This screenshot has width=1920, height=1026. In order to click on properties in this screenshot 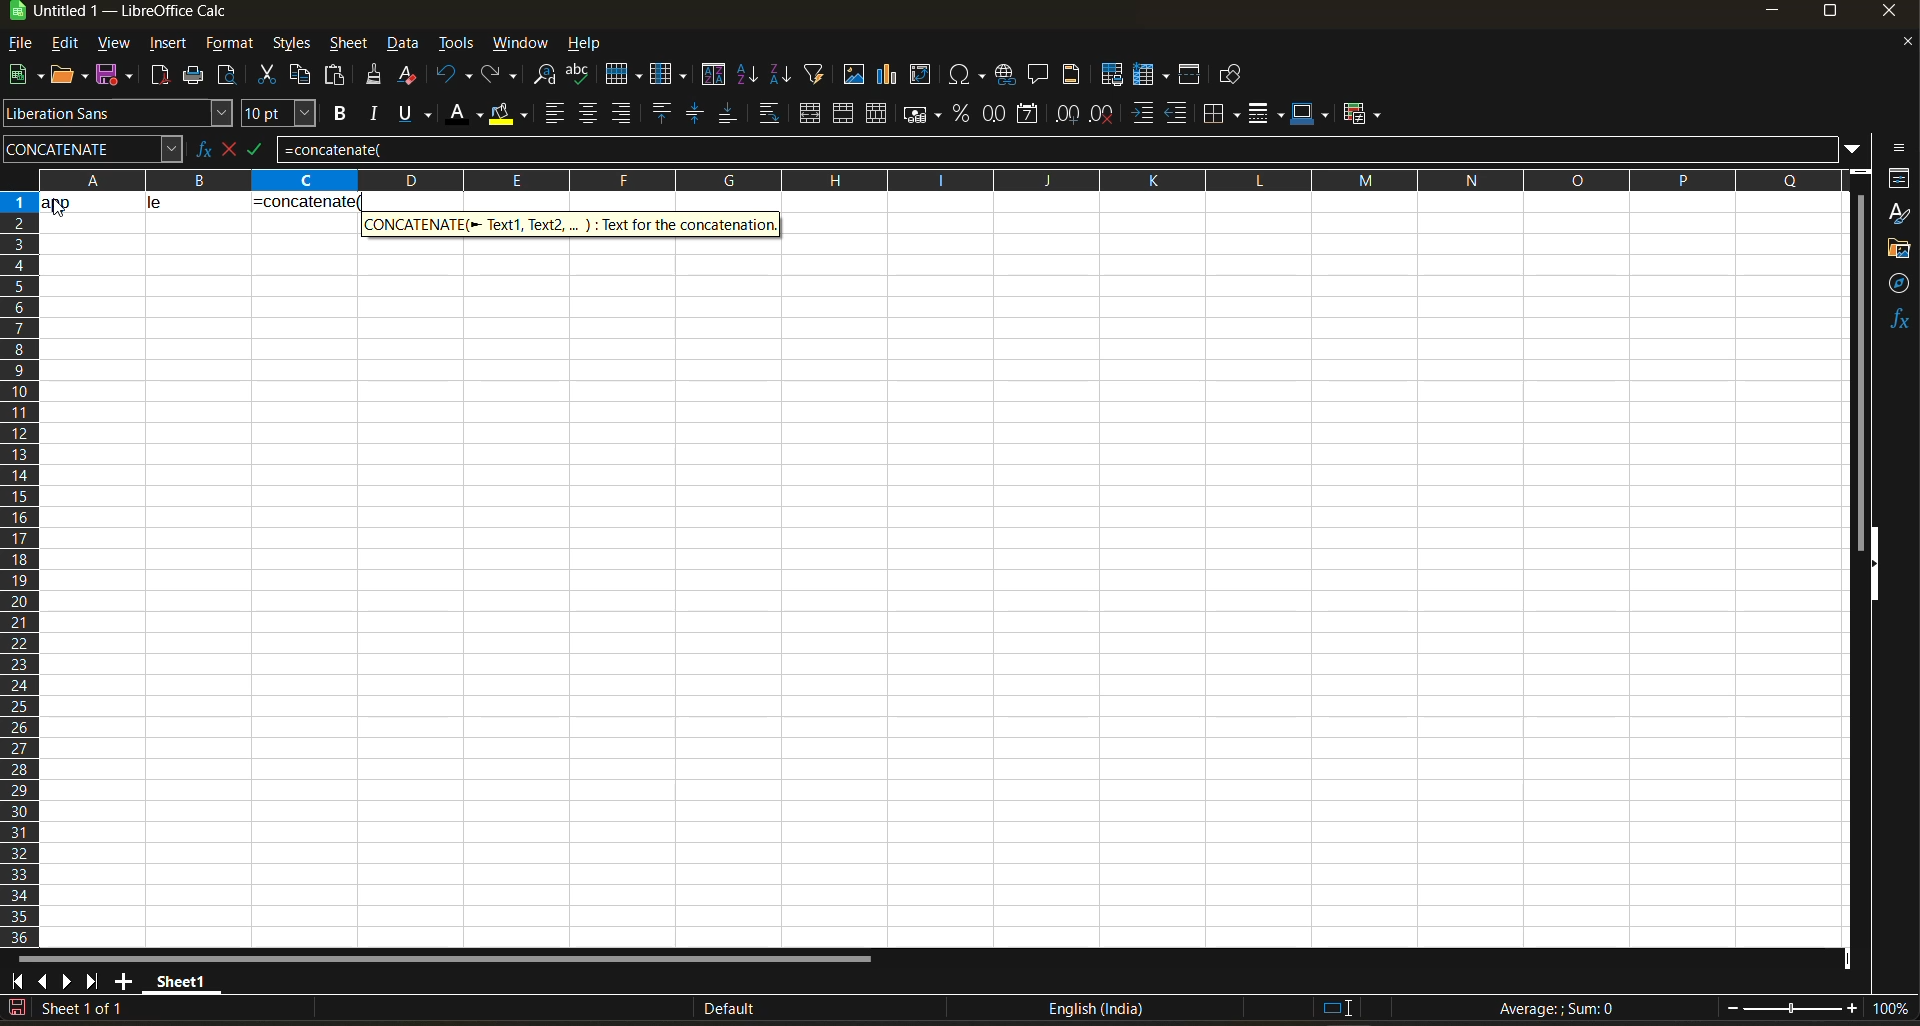, I will do `click(1900, 178)`.